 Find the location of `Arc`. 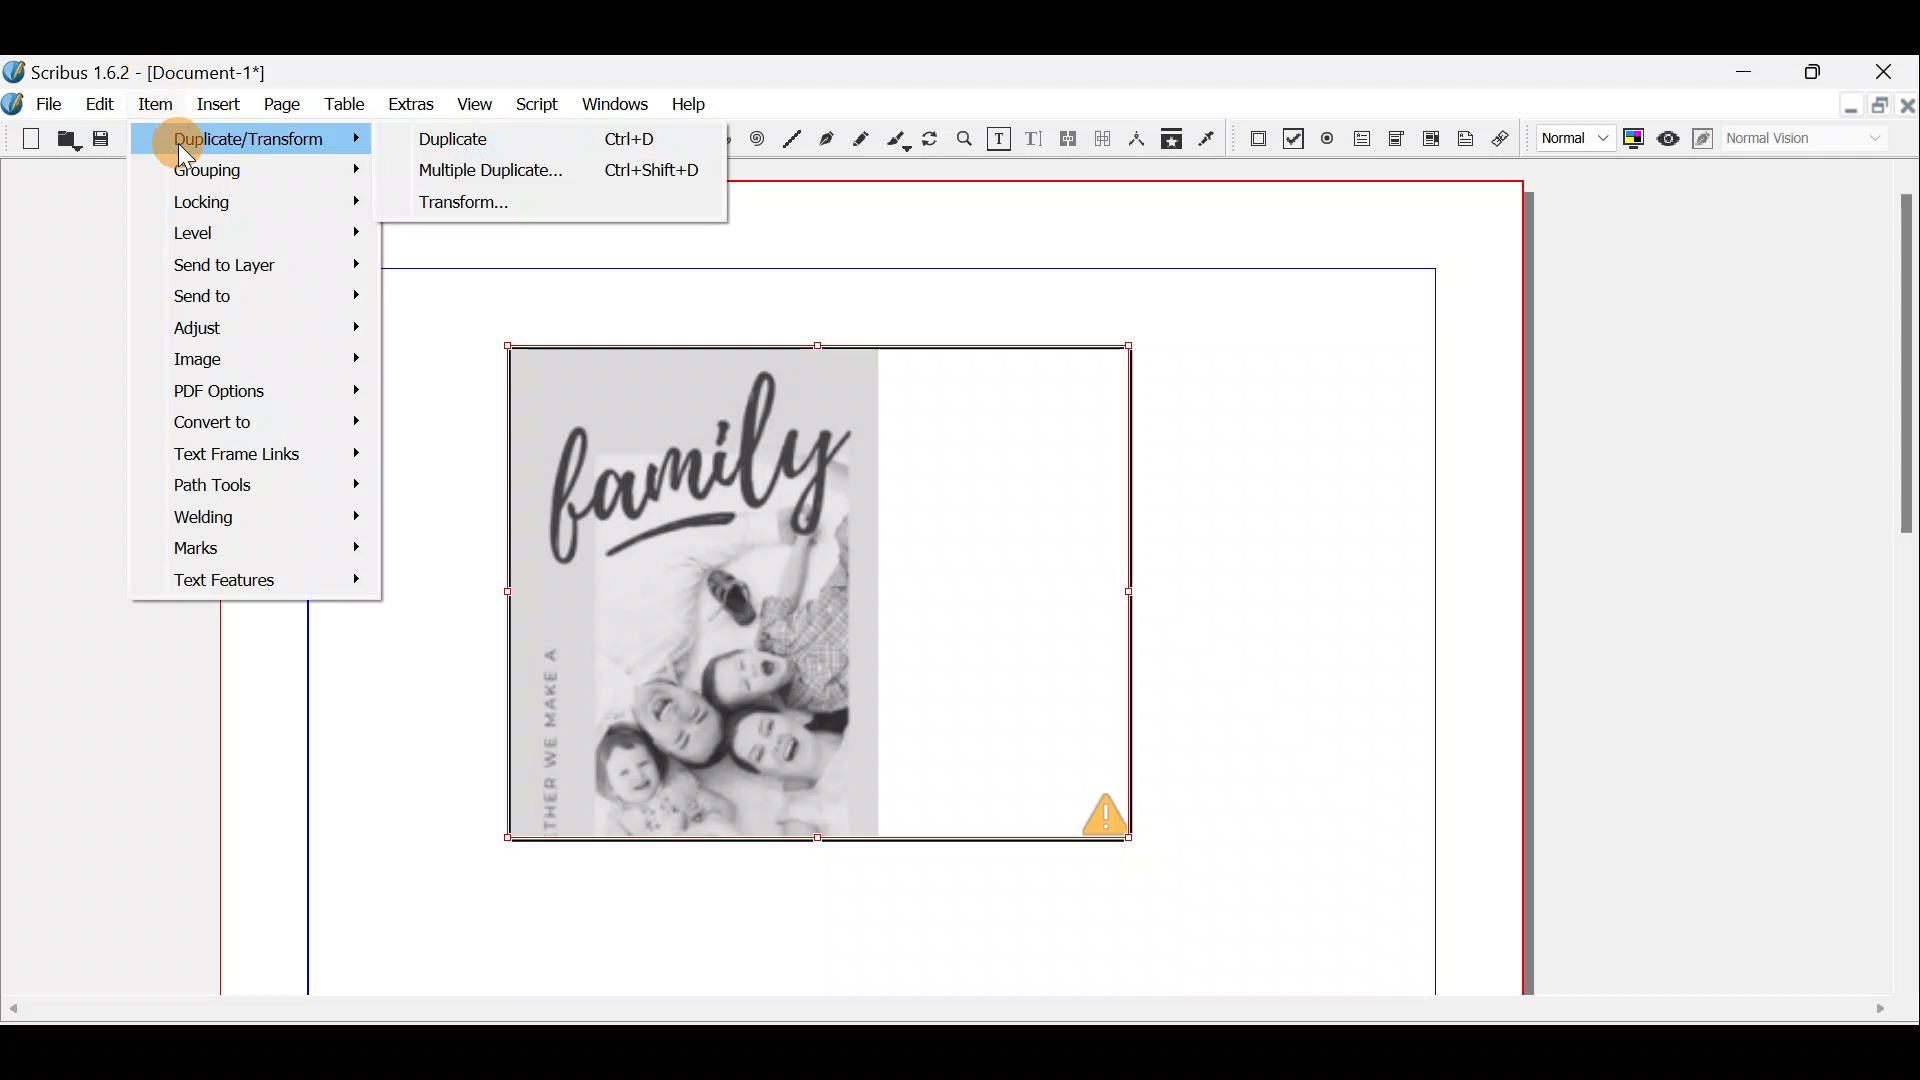

Arc is located at coordinates (729, 142).